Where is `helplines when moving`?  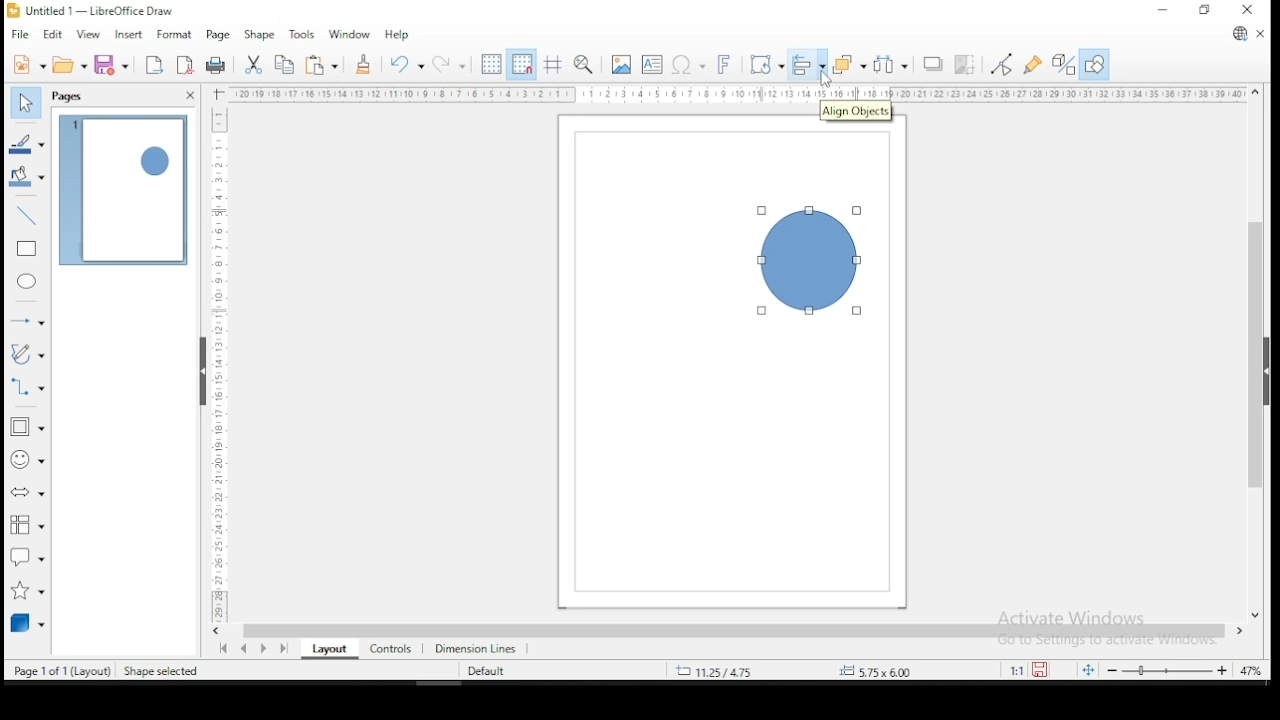
helplines when moving is located at coordinates (551, 64).